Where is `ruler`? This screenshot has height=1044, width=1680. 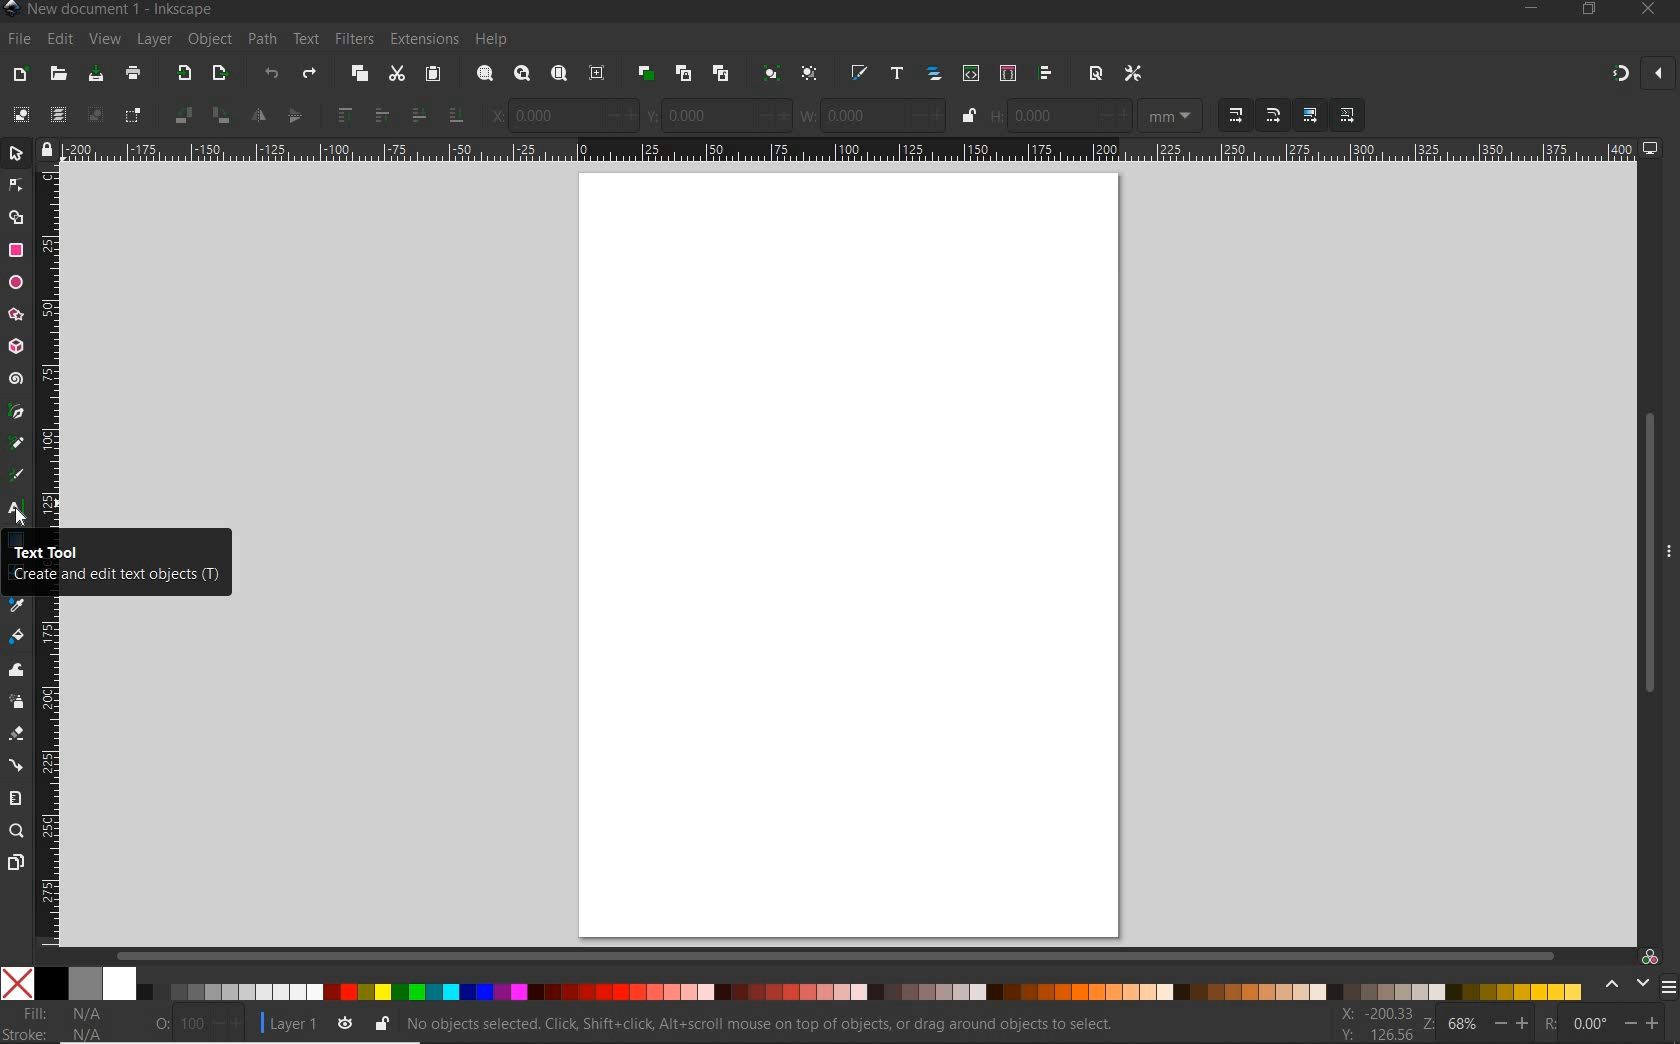
ruler is located at coordinates (49, 345).